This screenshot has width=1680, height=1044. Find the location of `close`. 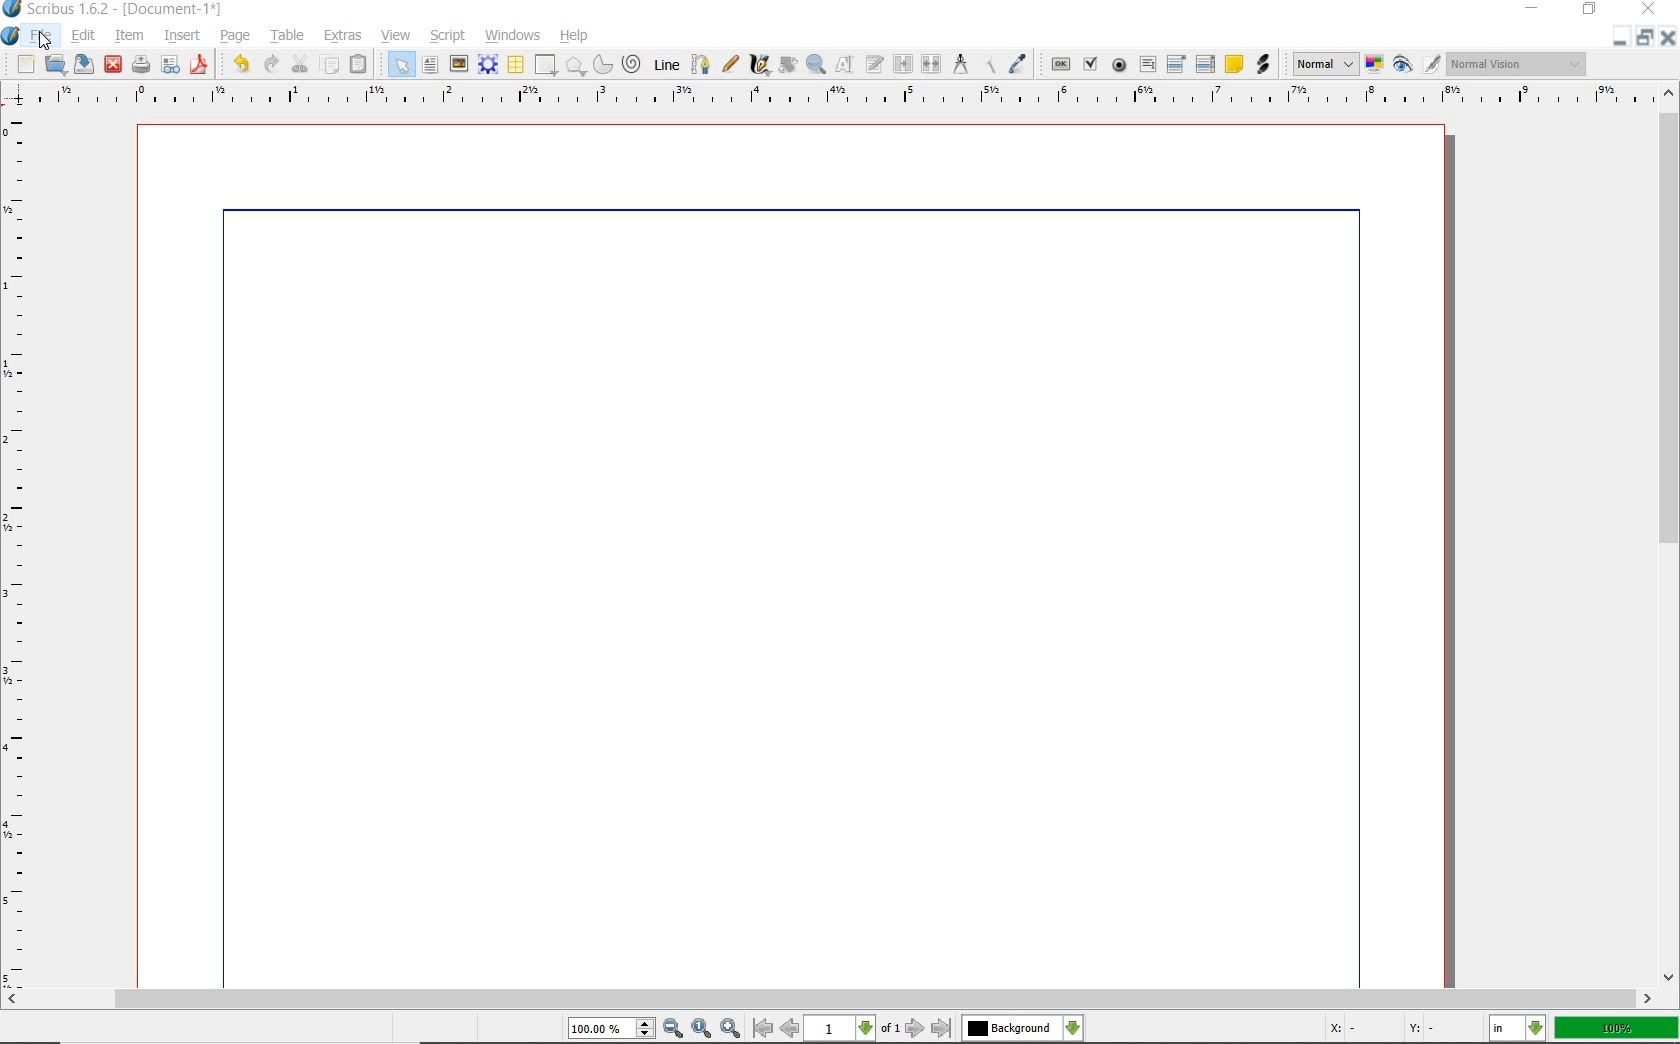

close is located at coordinates (1621, 39).